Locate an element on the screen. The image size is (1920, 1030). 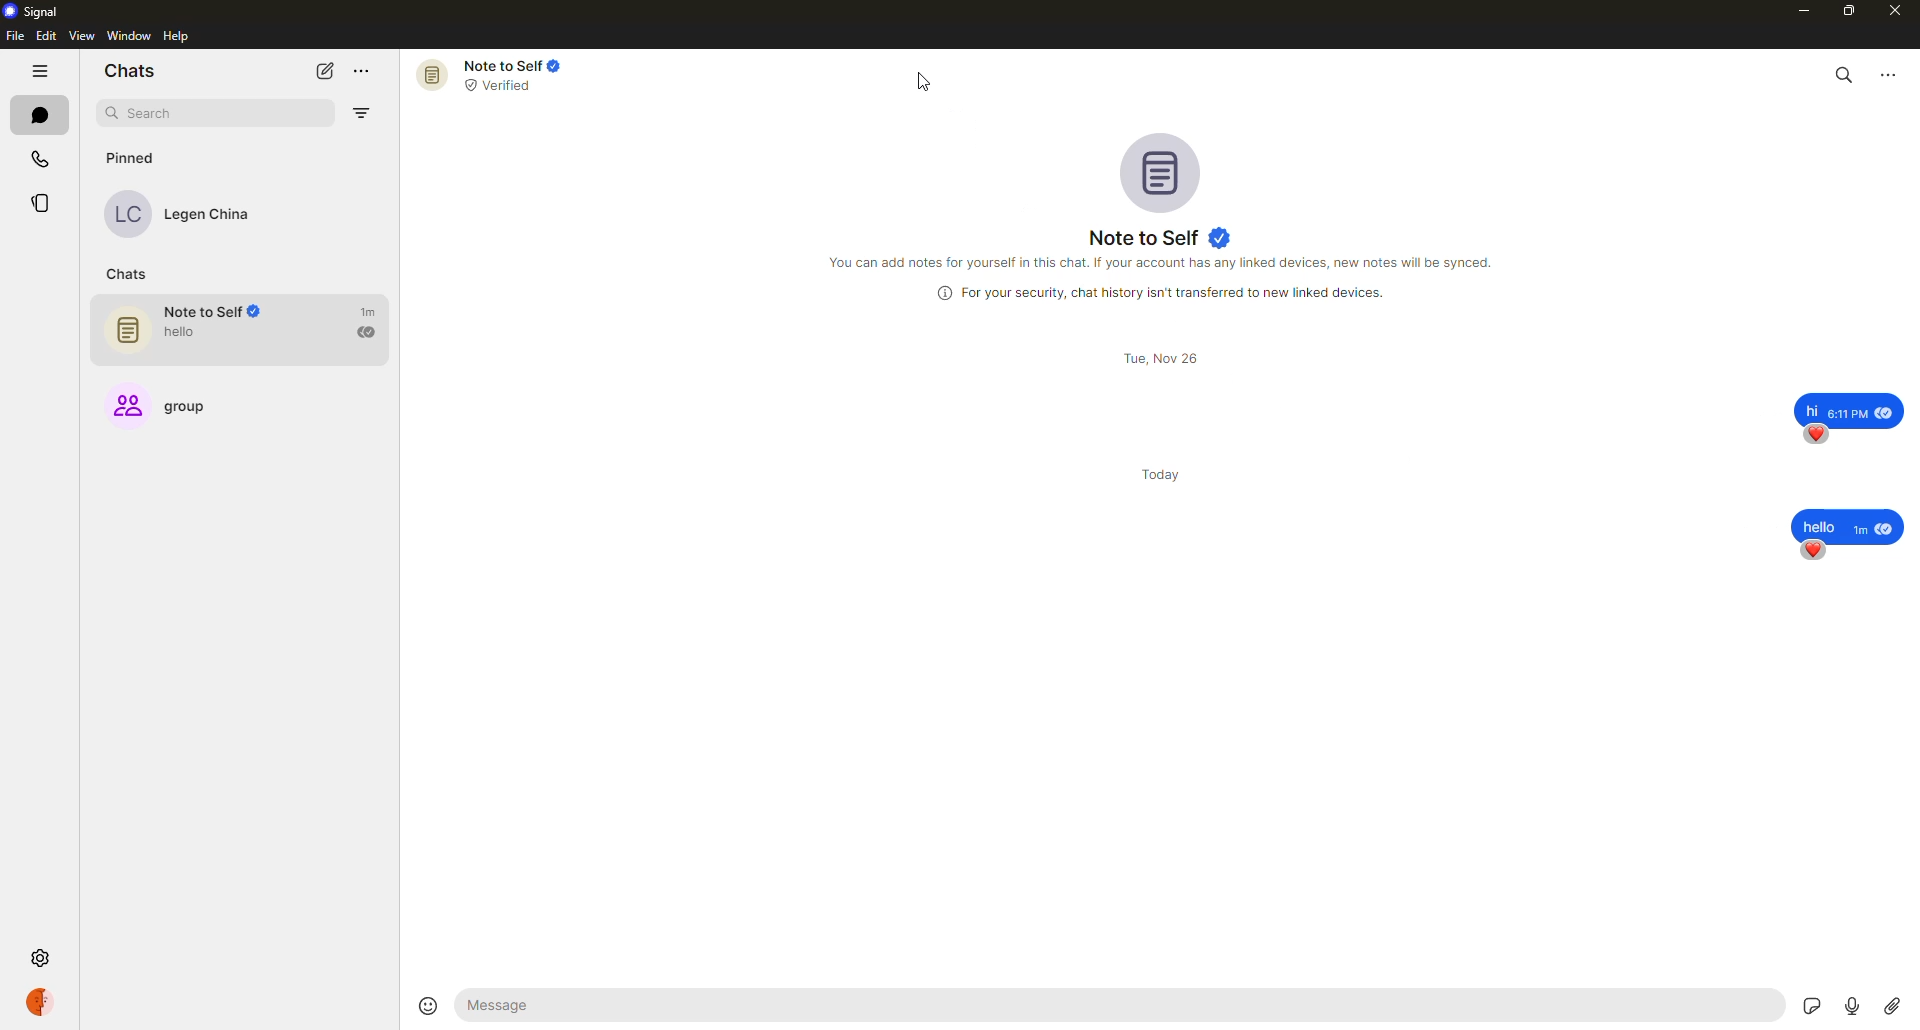
filter is located at coordinates (366, 115).